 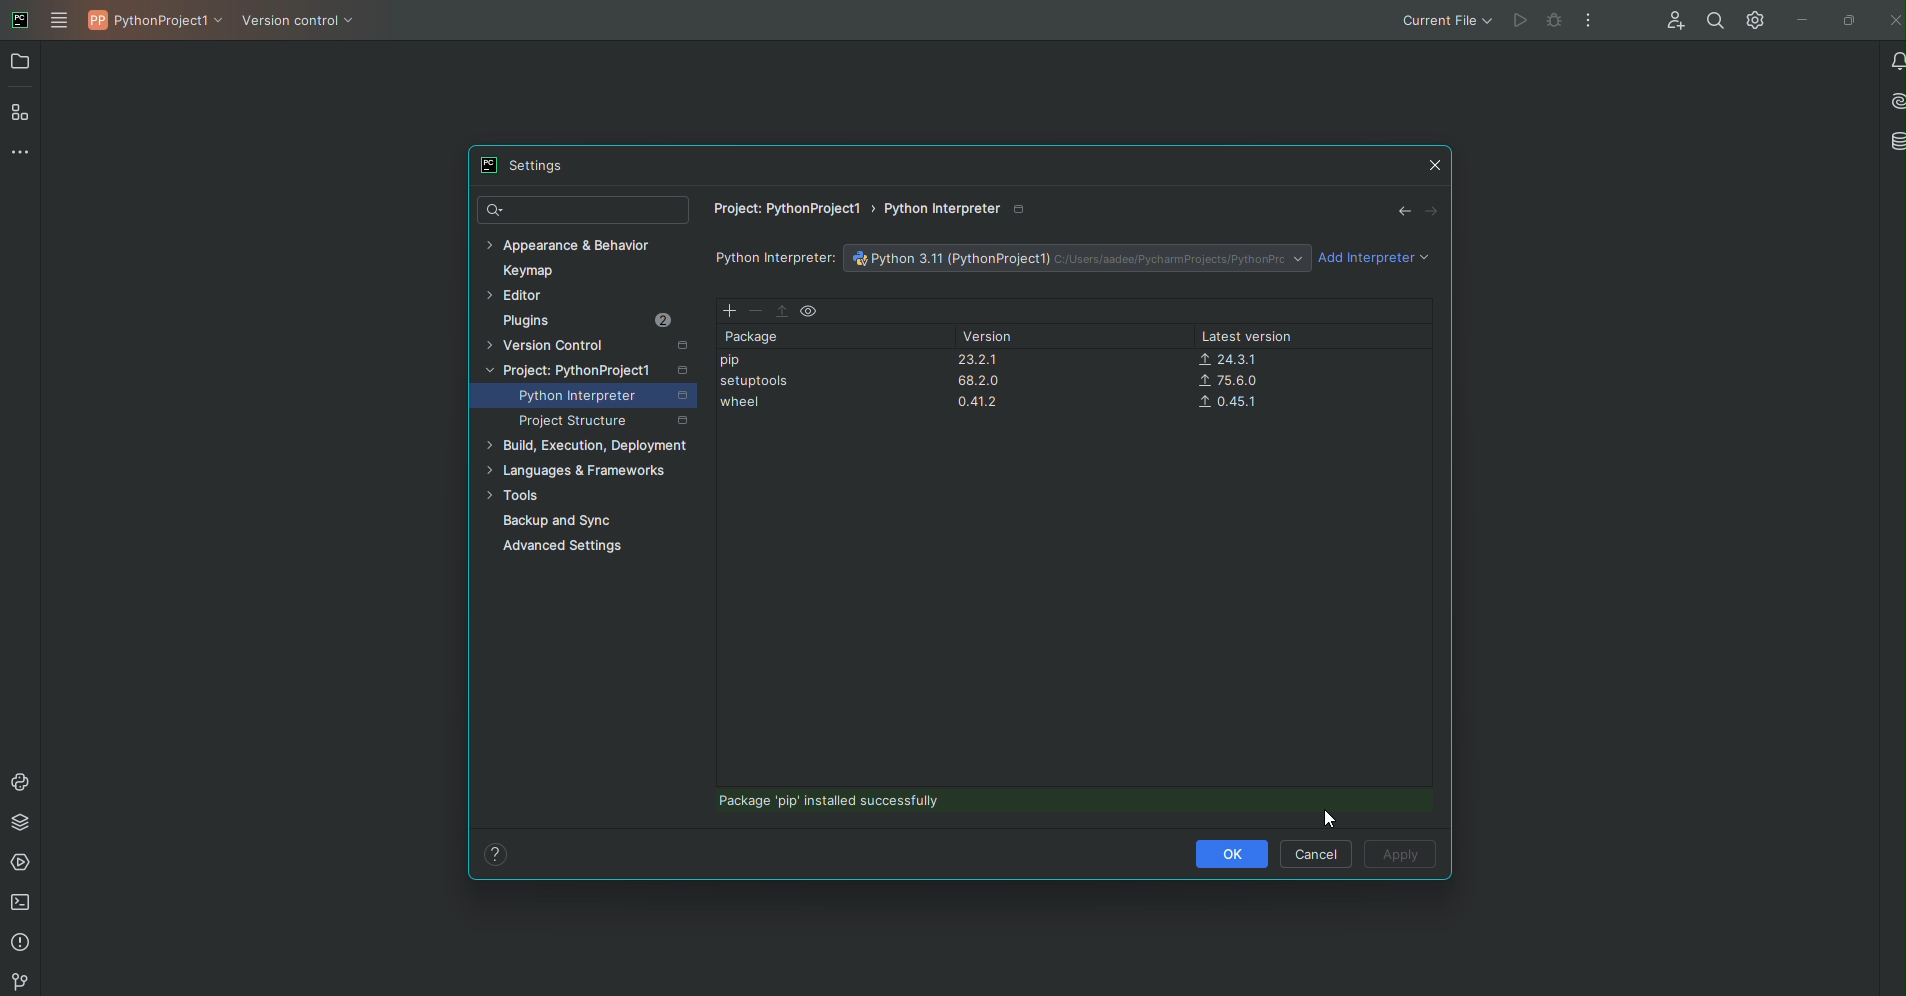 What do you see at coordinates (1892, 19) in the screenshot?
I see `Close` at bounding box center [1892, 19].